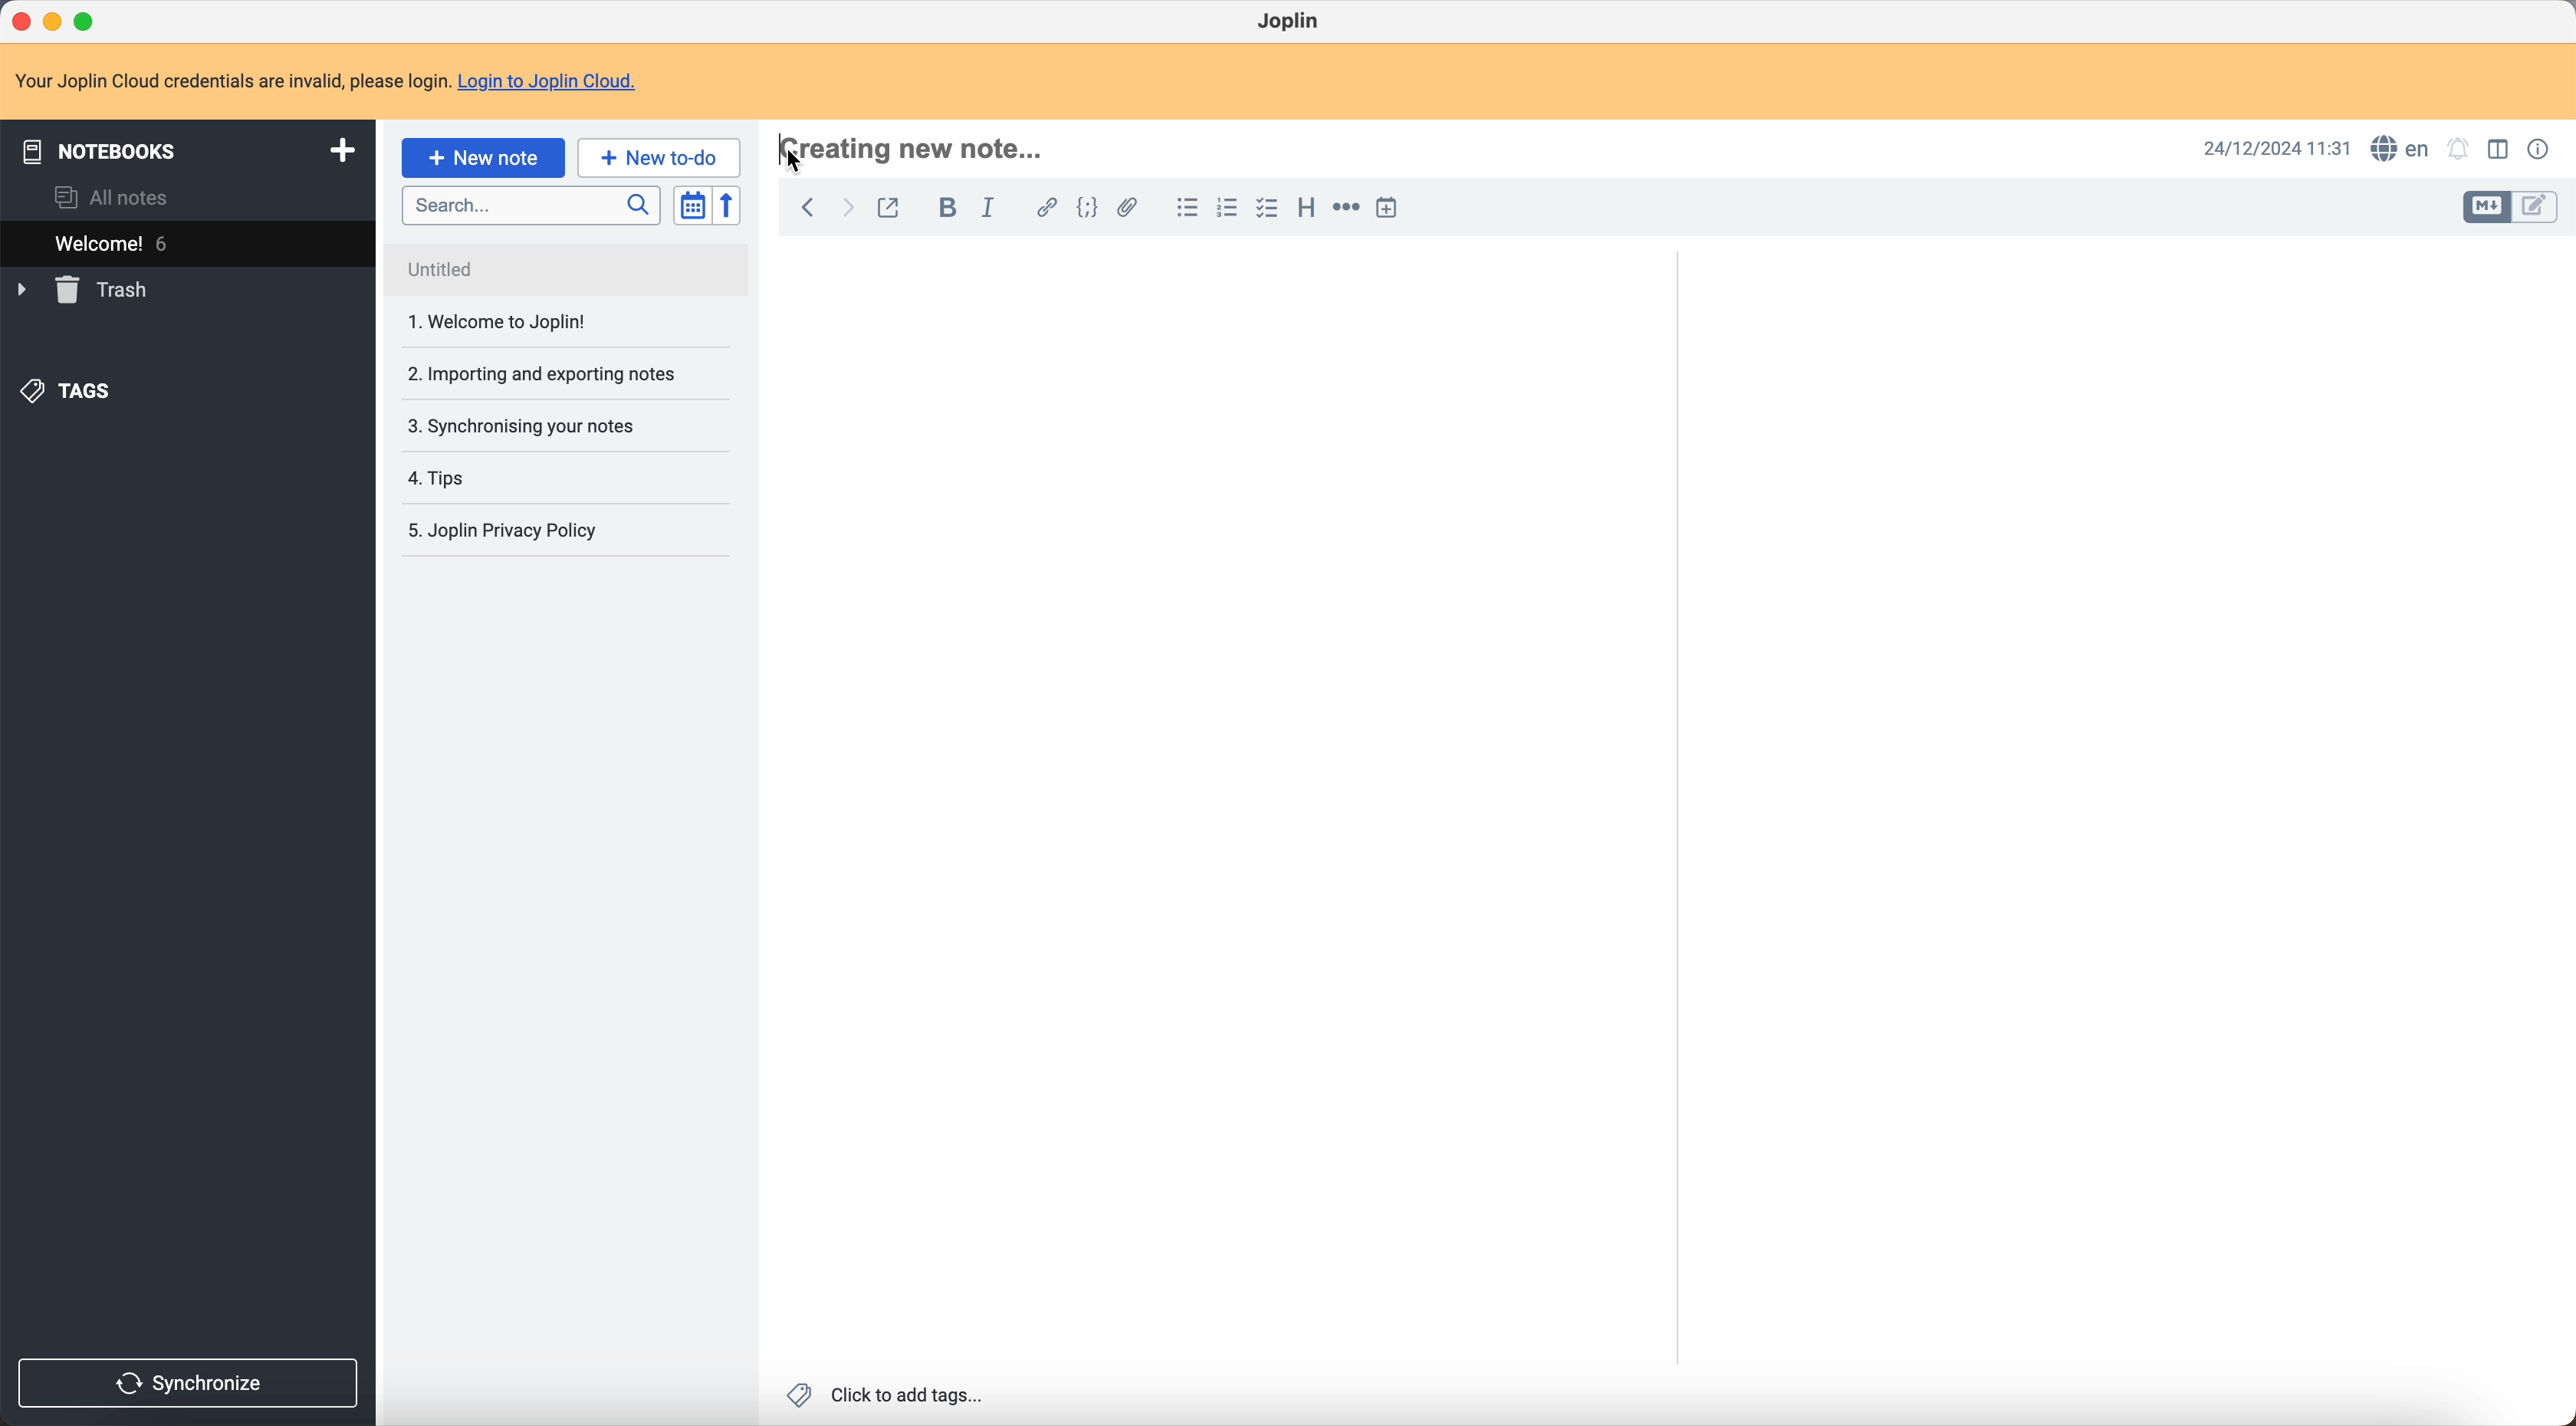 Image resolution: width=2576 pixels, height=1426 pixels. Describe the element at coordinates (485, 158) in the screenshot. I see `click on new note` at that location.